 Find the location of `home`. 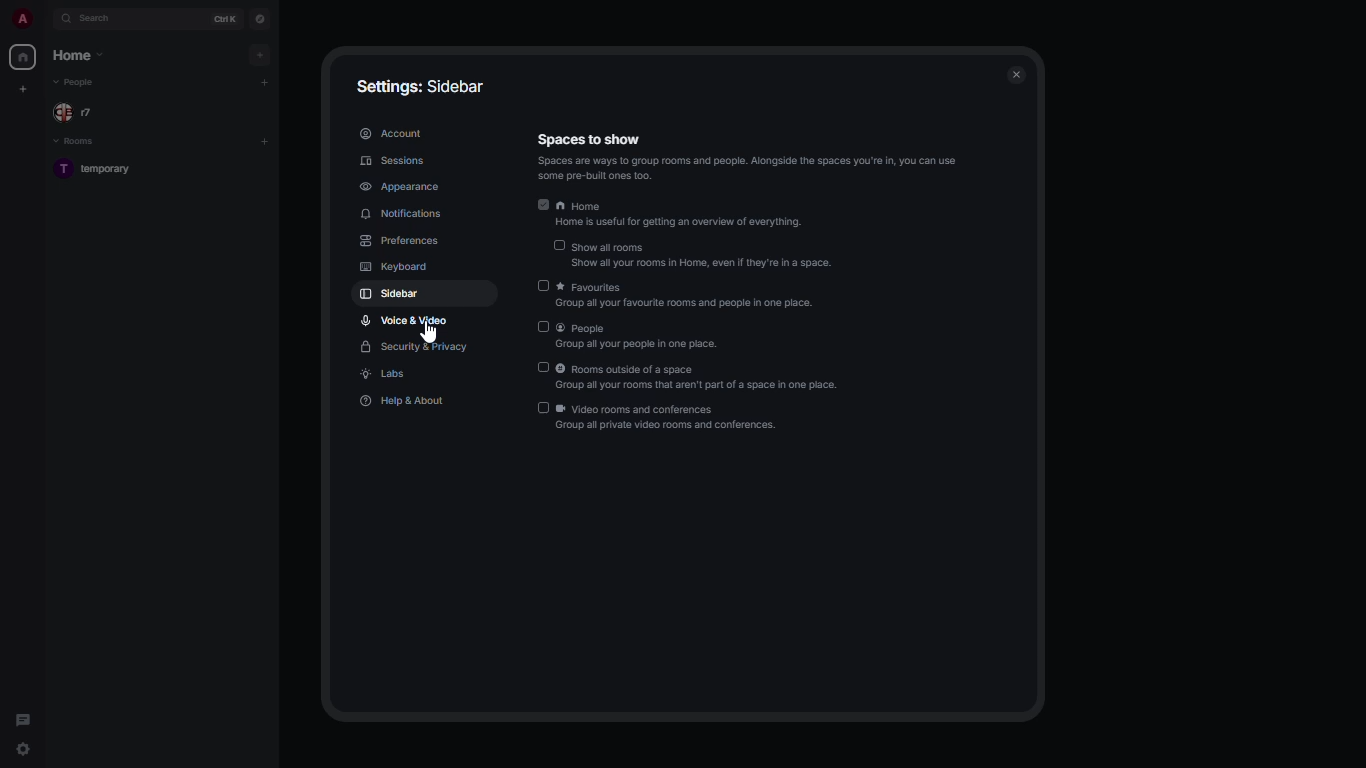

home is located at coordinates (76, 55).